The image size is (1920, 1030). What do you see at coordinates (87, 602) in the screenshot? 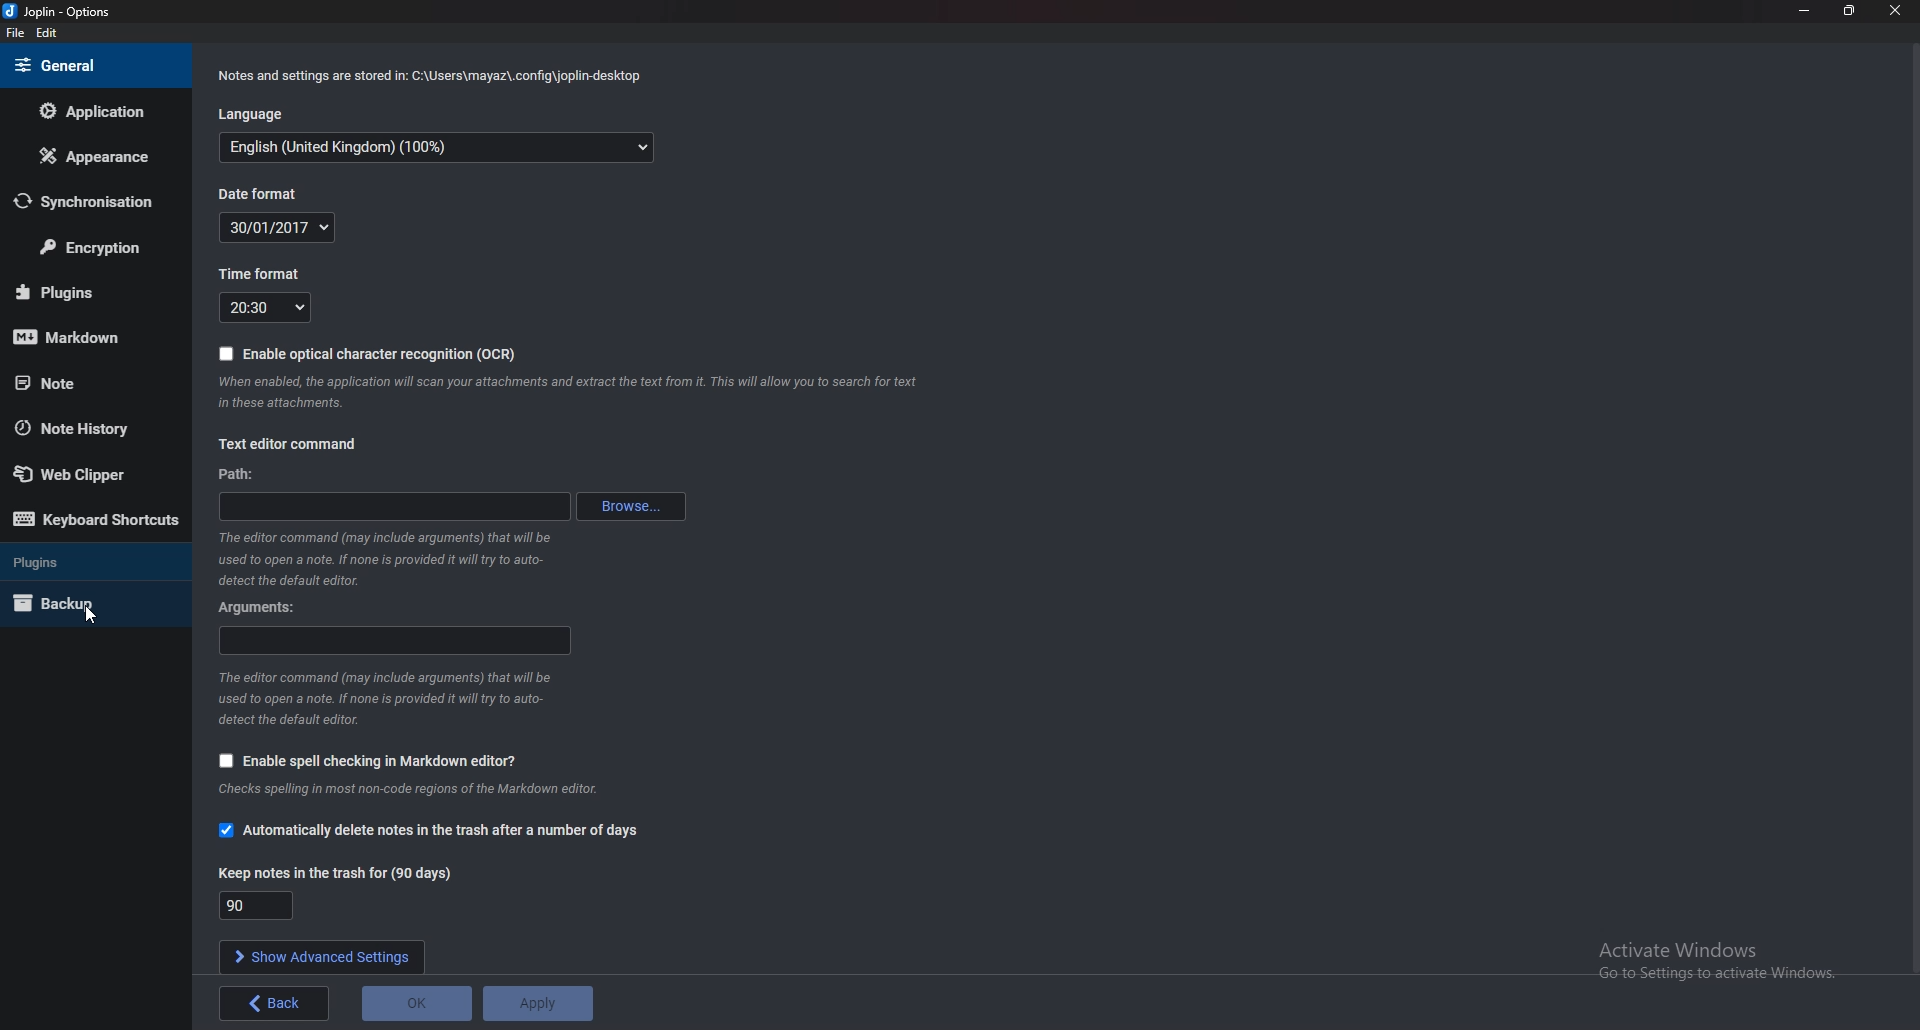
I see `Back up` at bounding box center [87, 602].